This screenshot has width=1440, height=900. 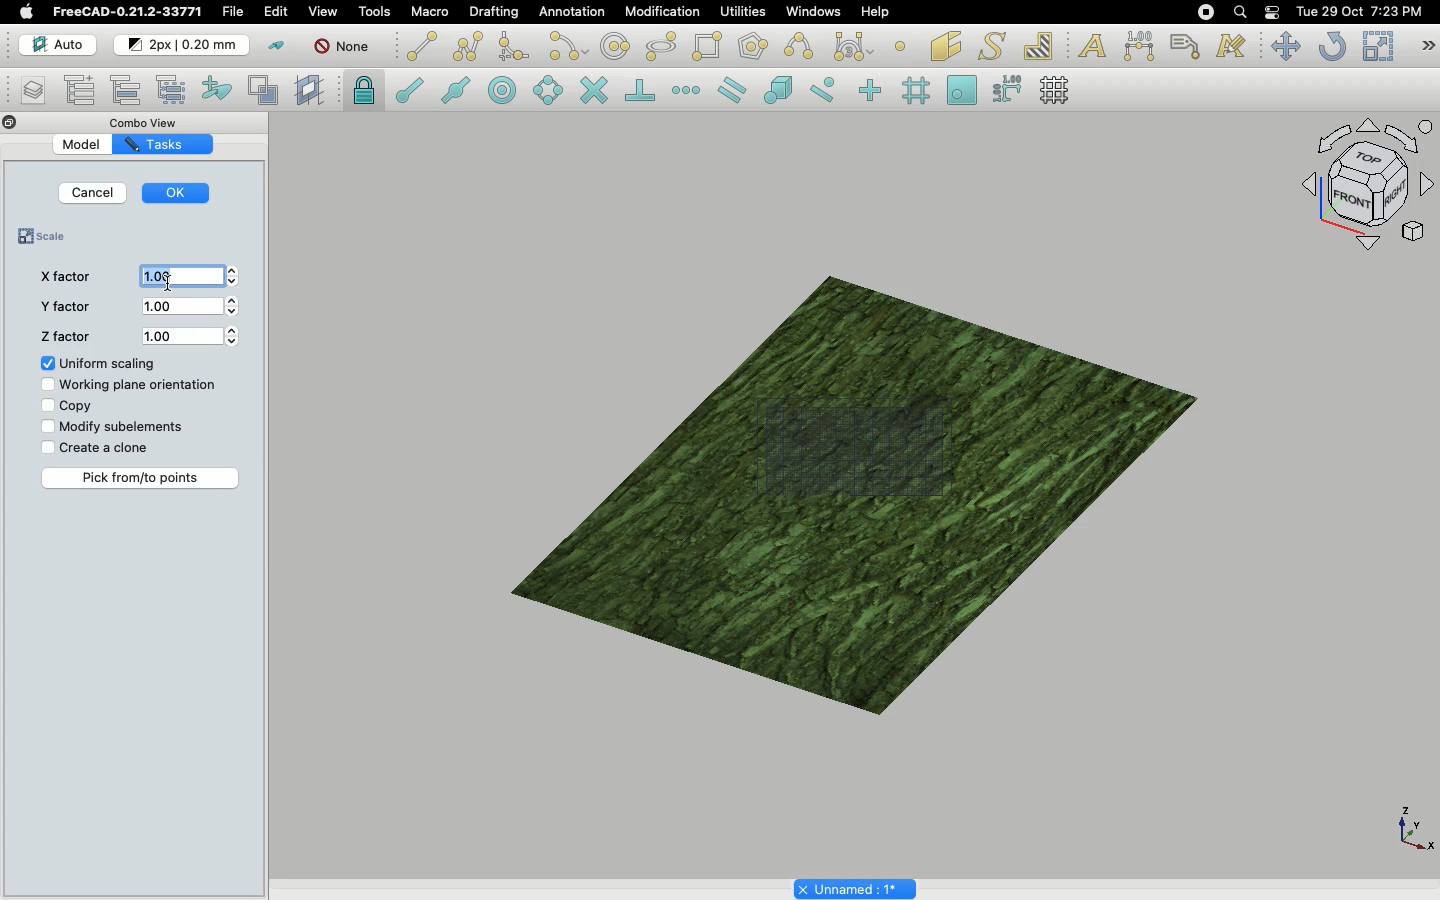 What do you see at coordinates (990, 46) in the screenshot?
I see `Shape from text` at bounding box center [990, 46].